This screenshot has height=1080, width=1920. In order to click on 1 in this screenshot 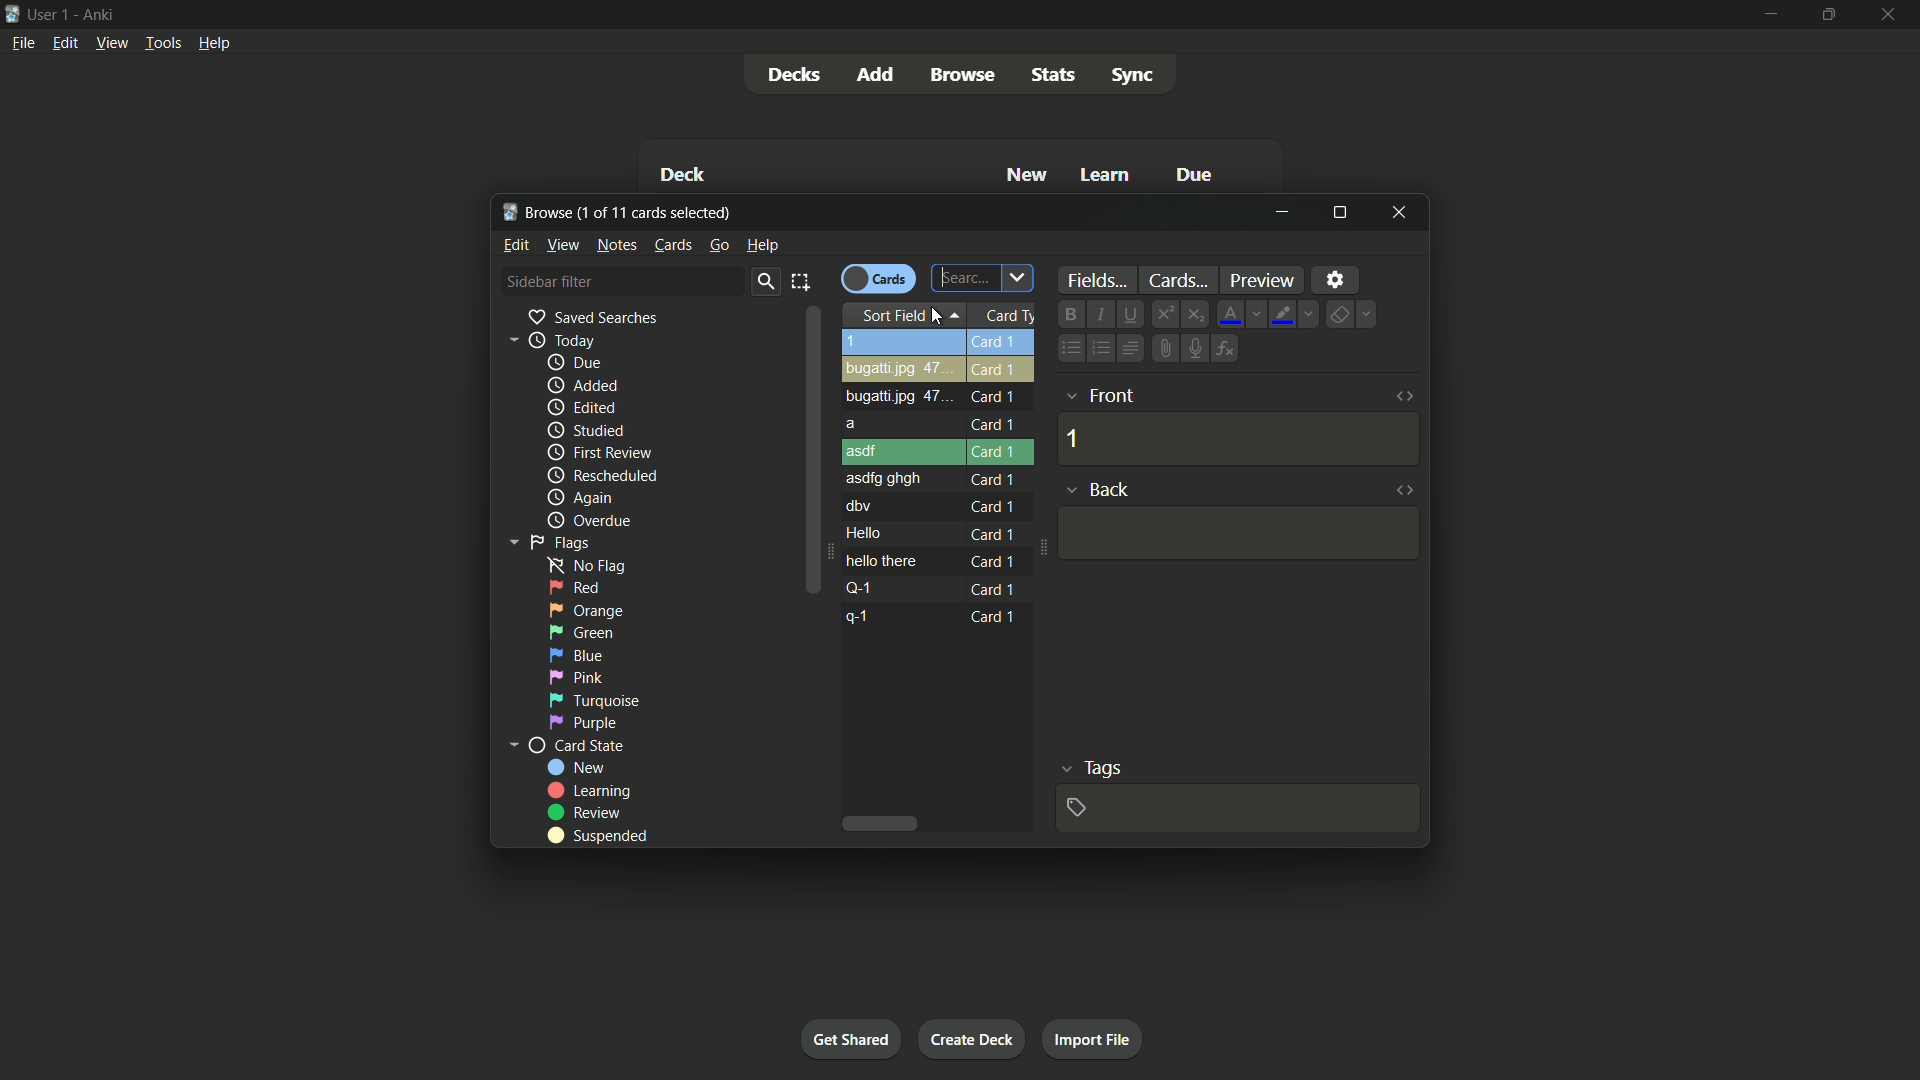, I will do `click(1073, 438)`.